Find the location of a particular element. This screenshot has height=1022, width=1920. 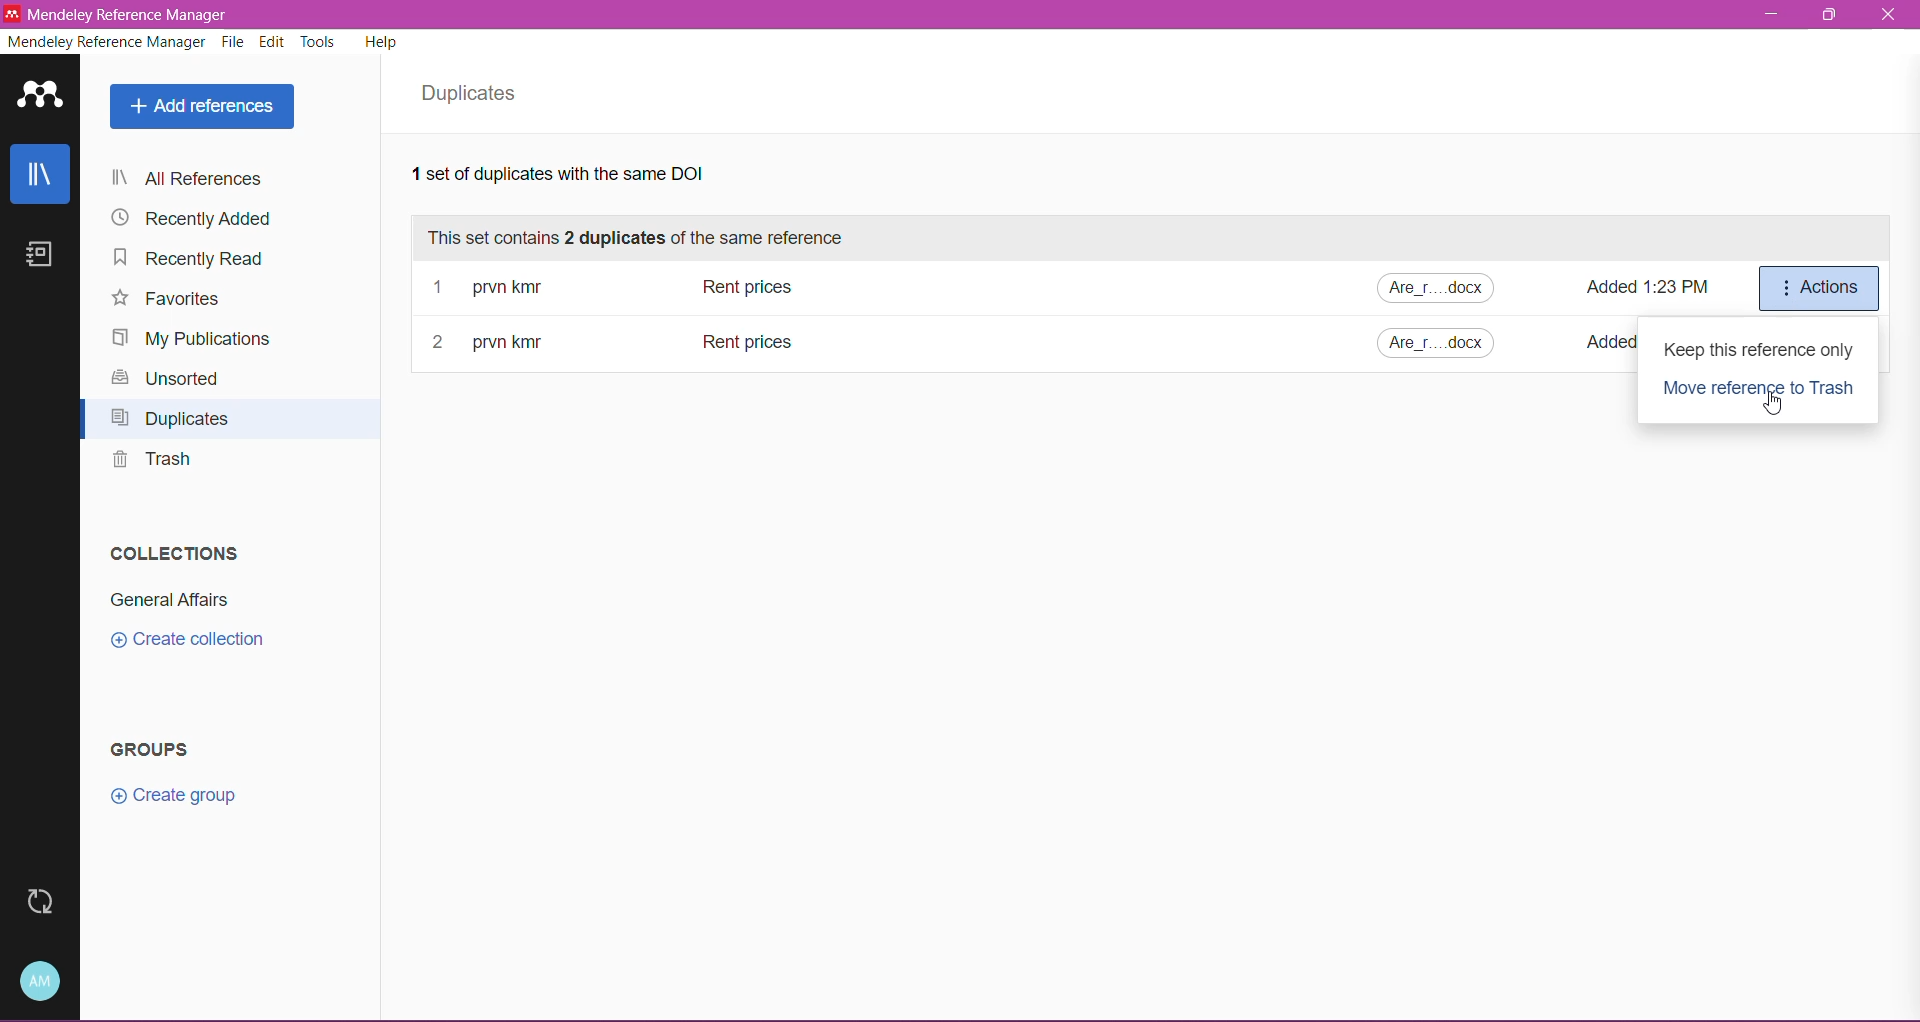

Unsorted is located at coordinates (166, 380).